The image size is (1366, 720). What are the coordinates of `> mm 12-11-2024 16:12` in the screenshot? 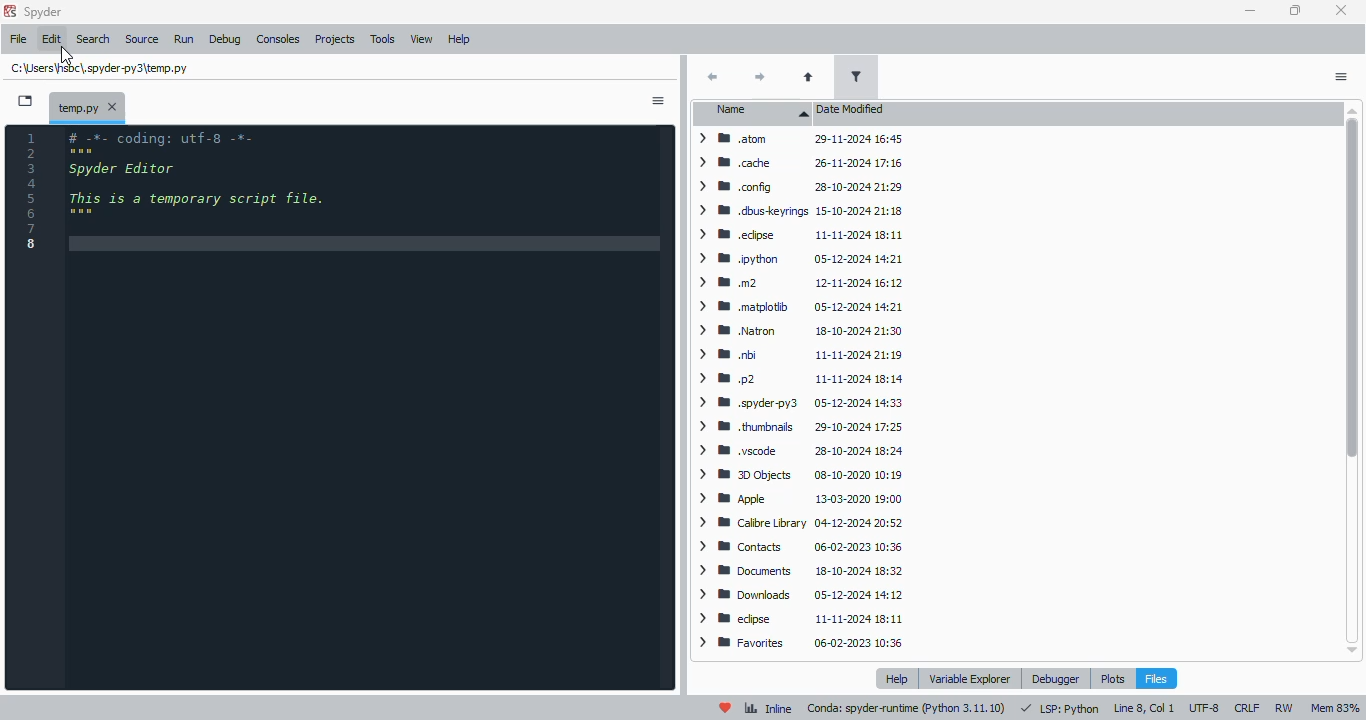 It's located at (797, 282).